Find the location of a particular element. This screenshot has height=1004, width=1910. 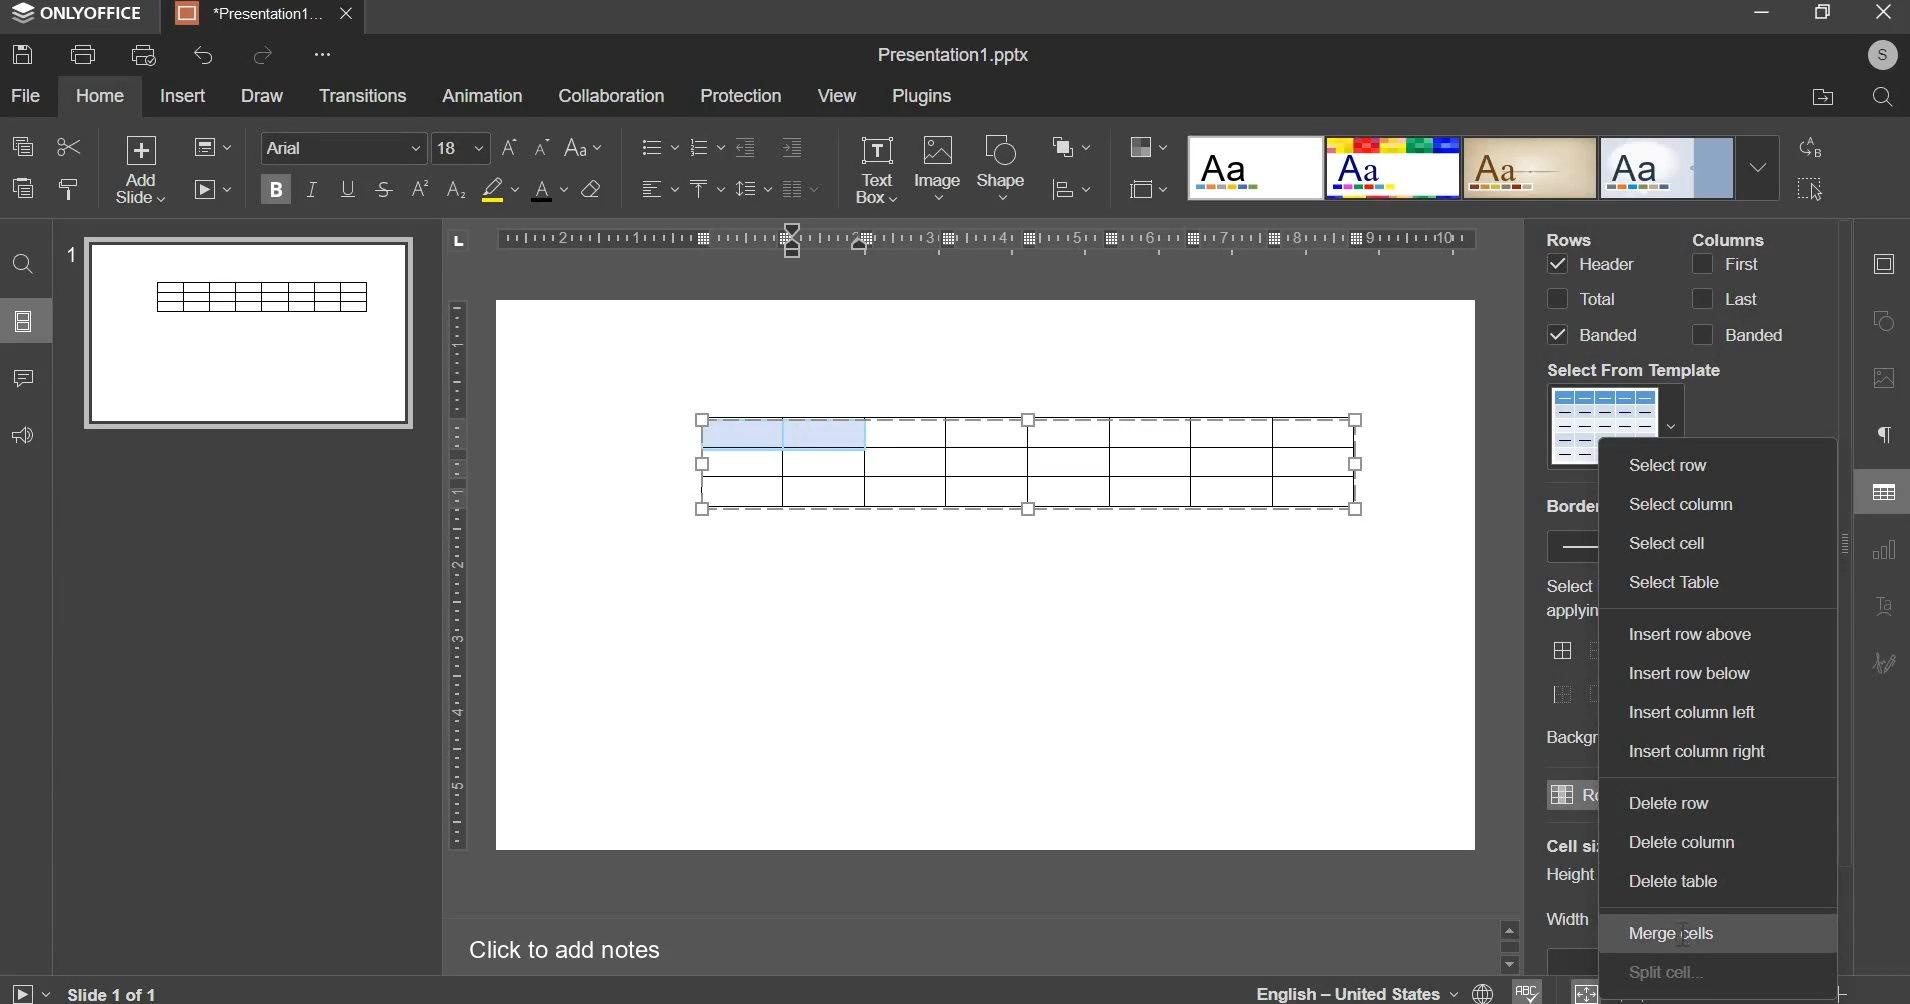

view is located at coordinates (837, 95).